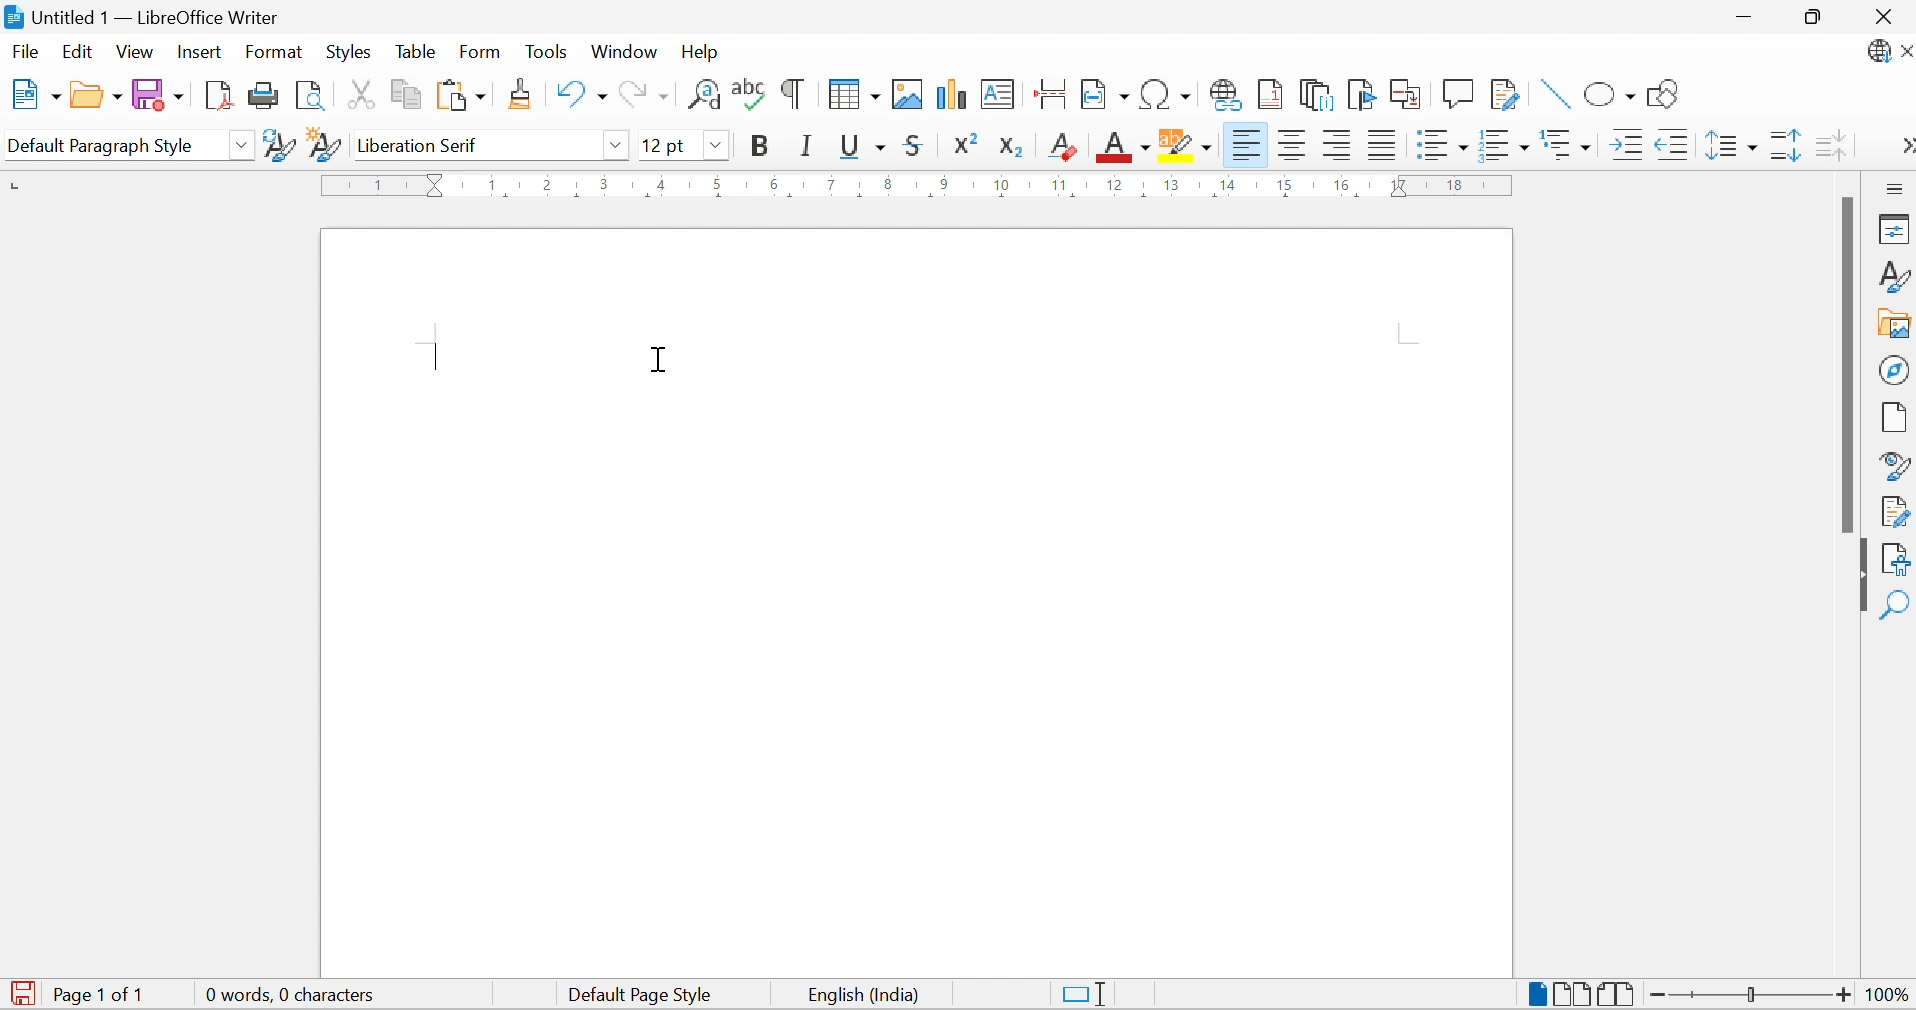 This screenshot has height=1010, width=1916. What do you see at coordinates (1124, 145) in the screenshot?
I see `Font Color` at bounding box center [1124, 145].